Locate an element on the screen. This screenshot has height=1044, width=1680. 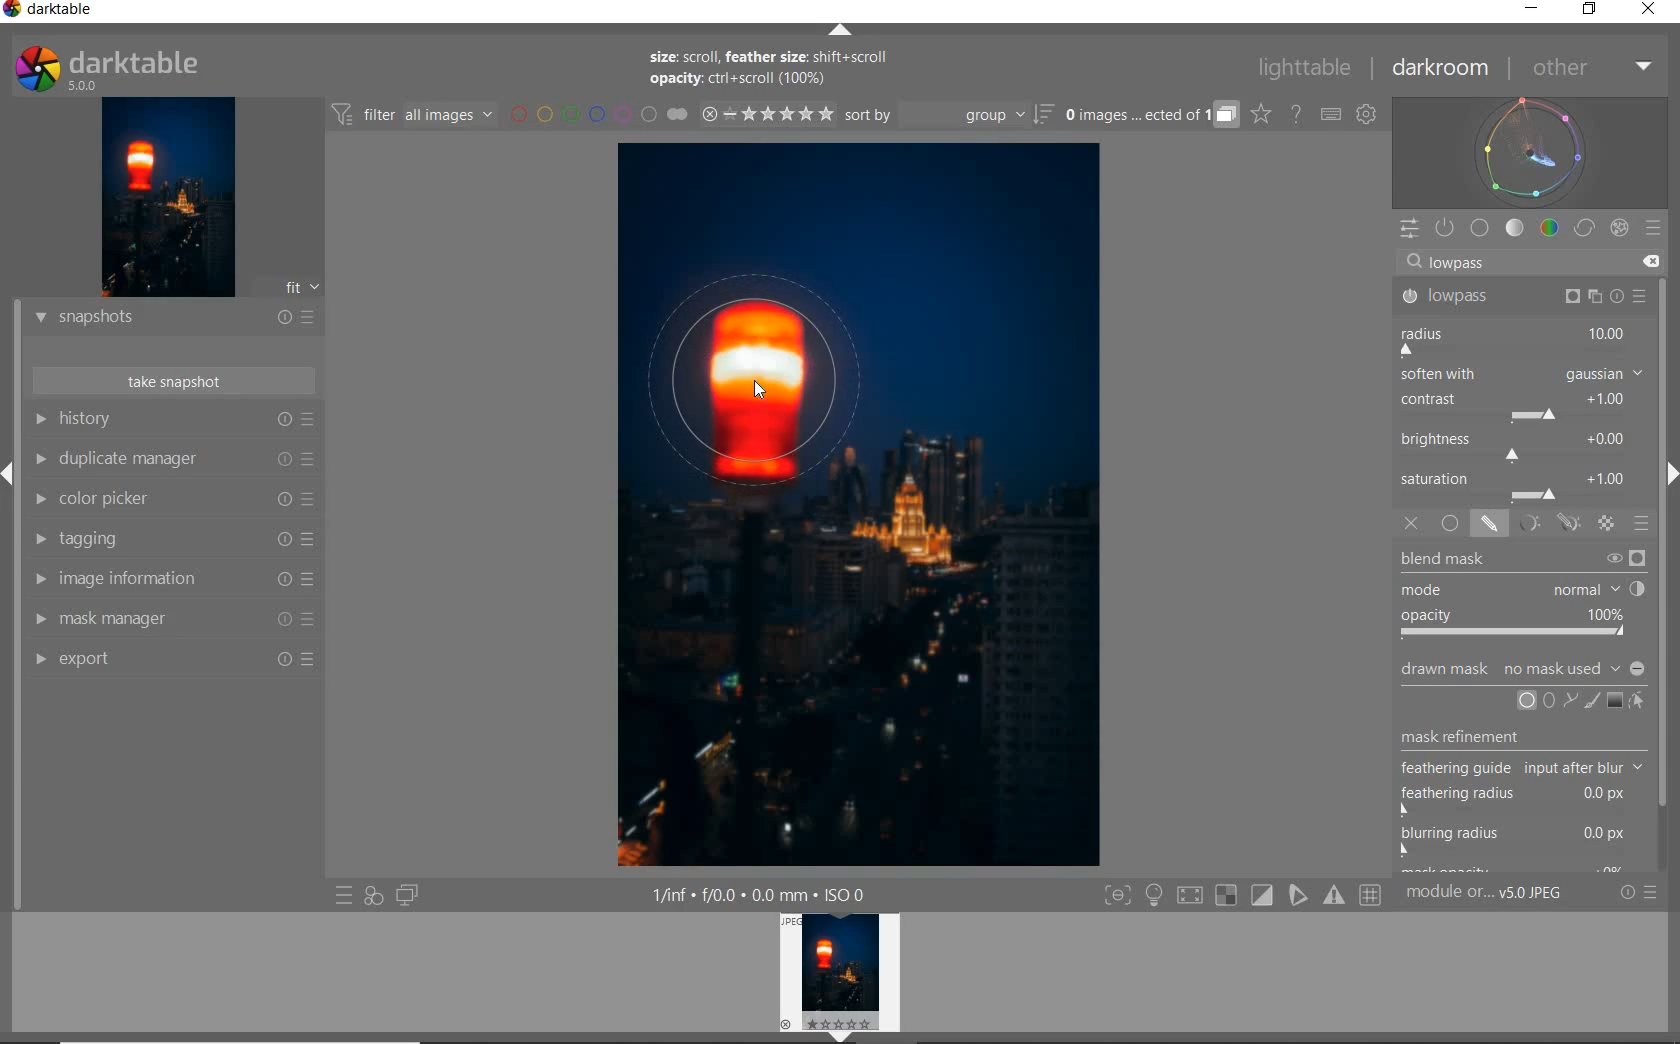
TOGGLE MODES is located at coordinates (1243, 895).